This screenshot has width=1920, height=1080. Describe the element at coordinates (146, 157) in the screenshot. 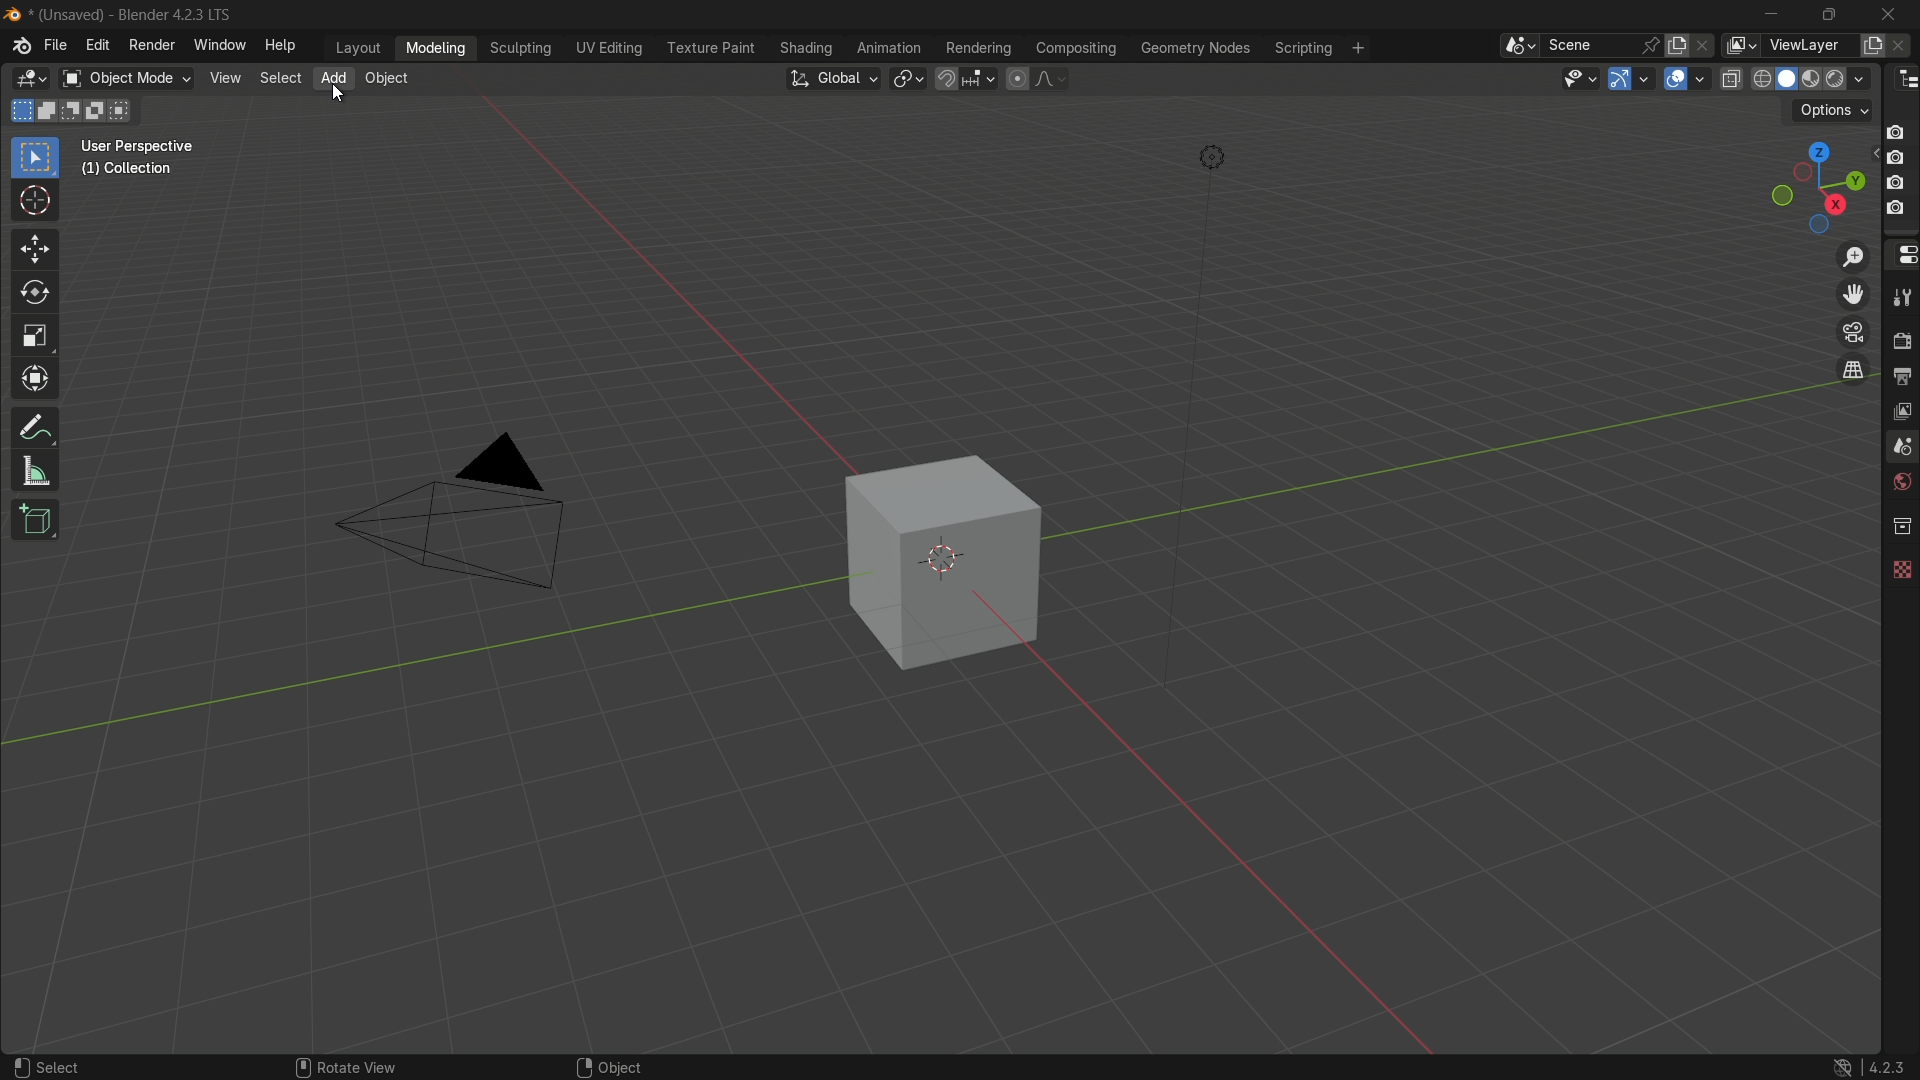

I see `User Perspective (1) Collection` at that location.